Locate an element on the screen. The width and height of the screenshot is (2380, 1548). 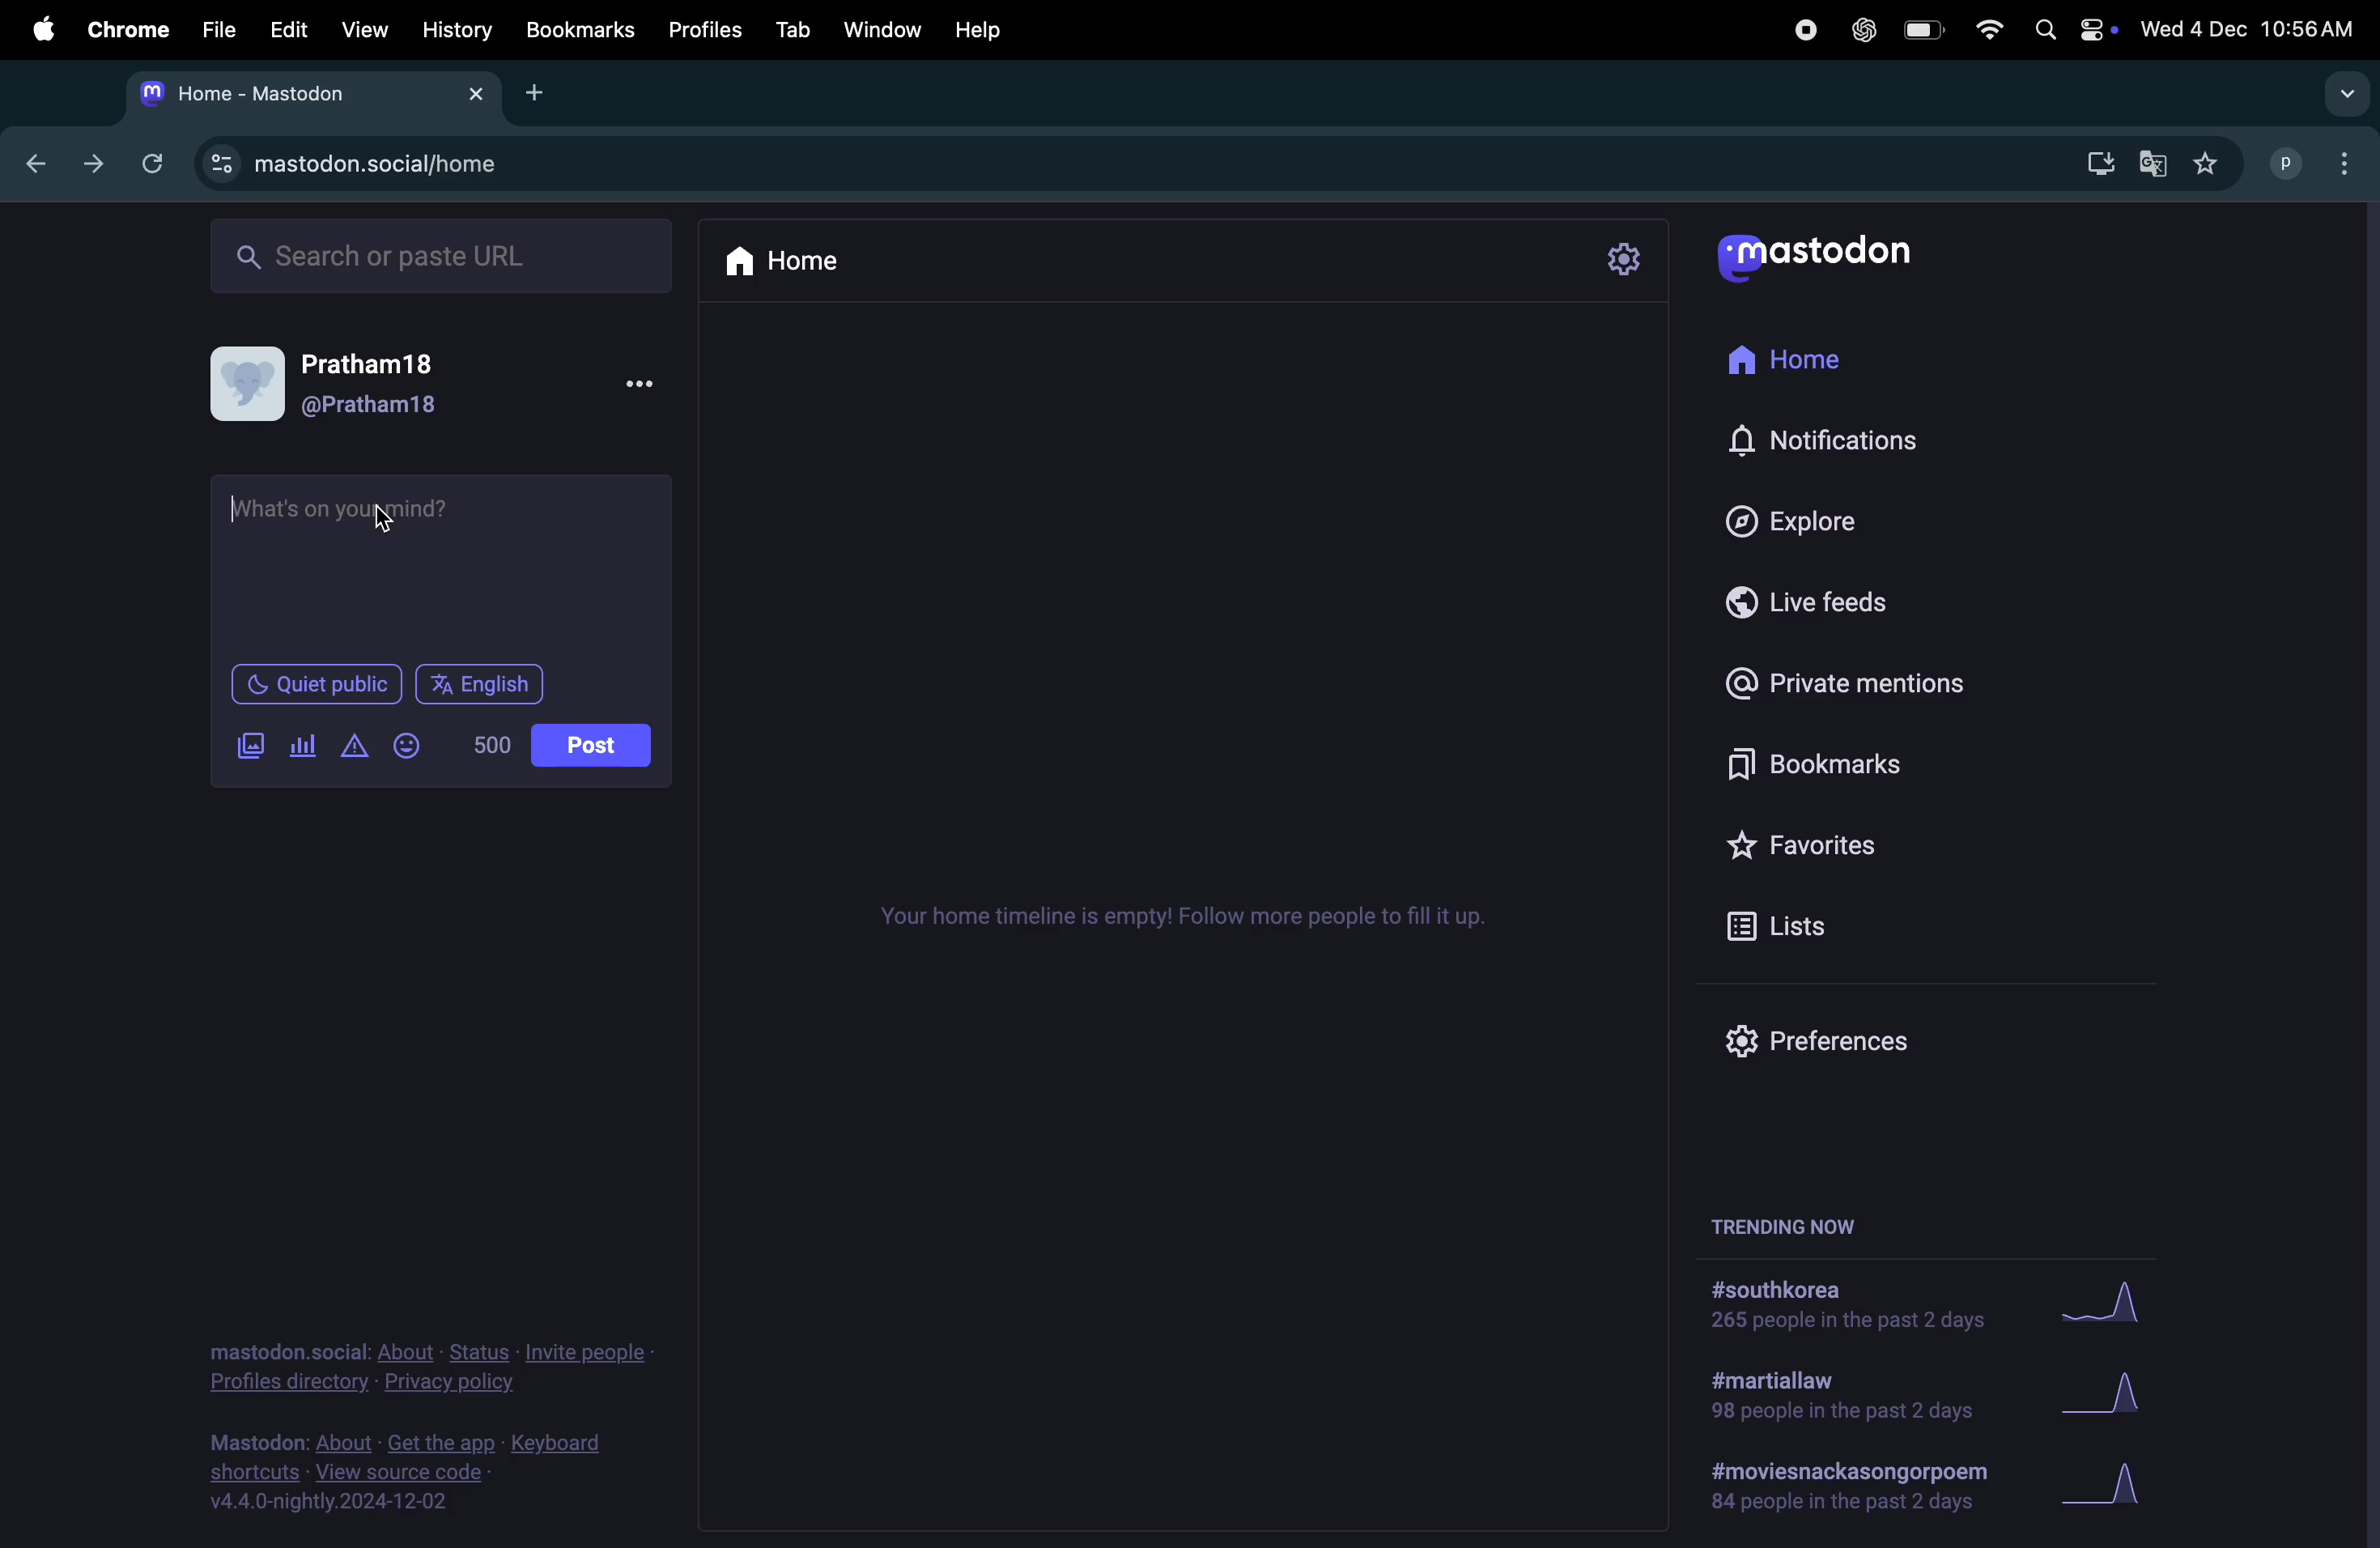
Privacy and policy is located at coordinates (447, 1367).